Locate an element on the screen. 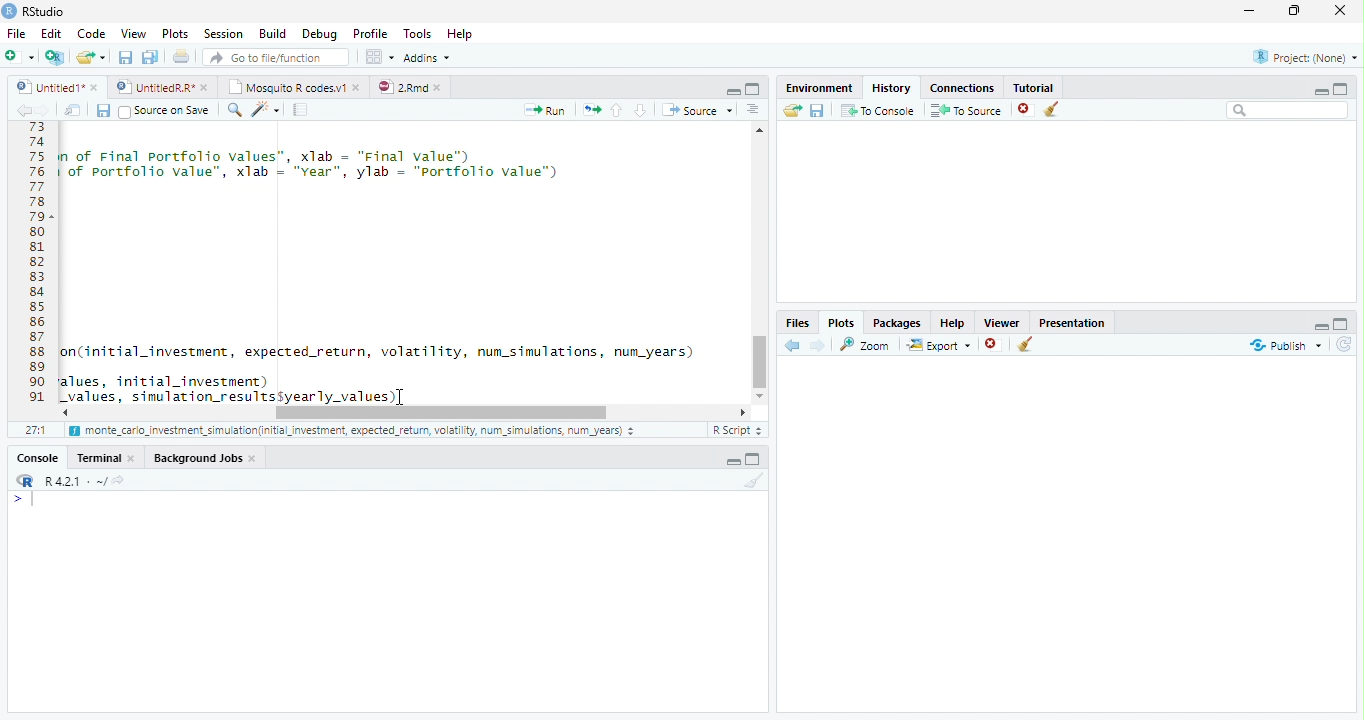 The width and height of the screenshot is (1364, 720). Files is located at coordinates (798, 322).